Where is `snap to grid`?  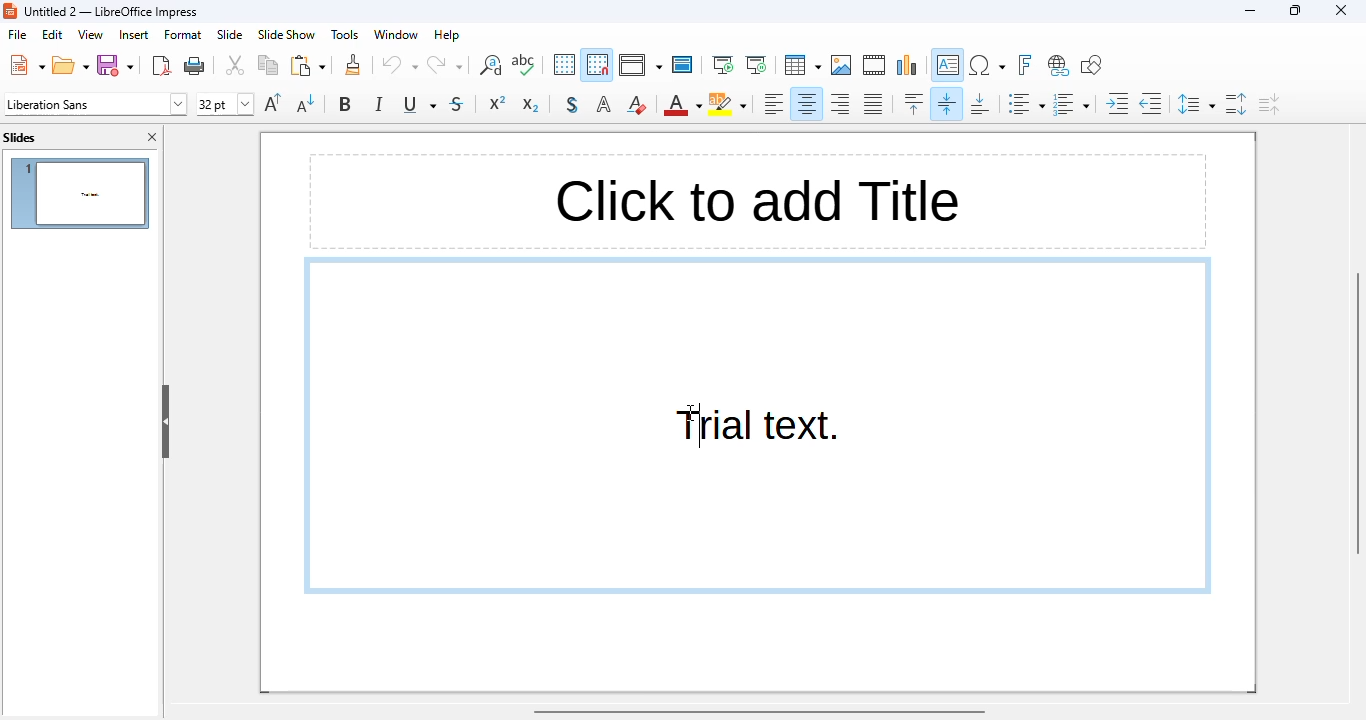
snap to grid is located at coordinates (598, 65).